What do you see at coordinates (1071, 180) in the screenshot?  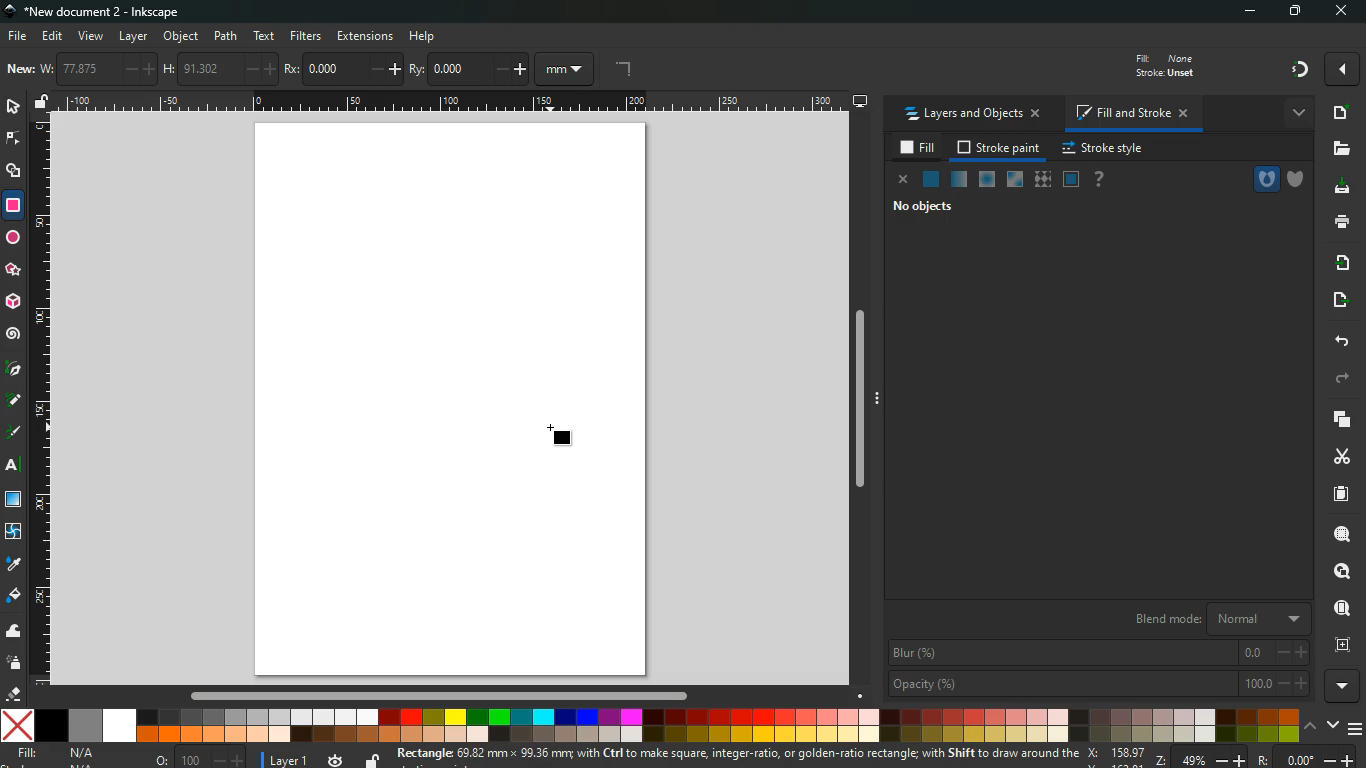 I see `window` at bounding box center [1071, 180].